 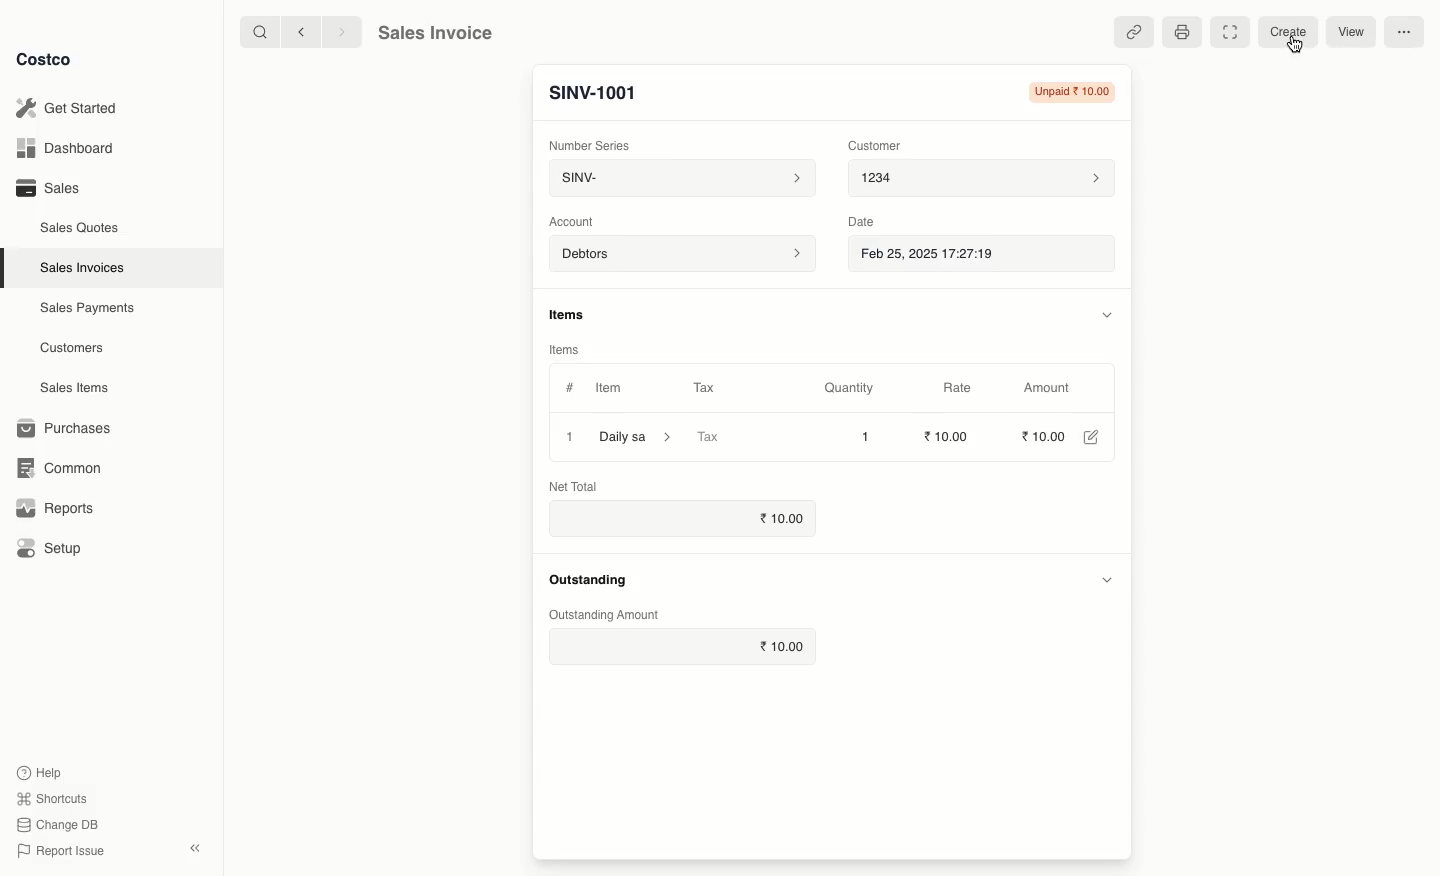 What do you see at coordinates (681, 255) in the screenshot?
I see `Debtors` at bounding box center [681, 255].